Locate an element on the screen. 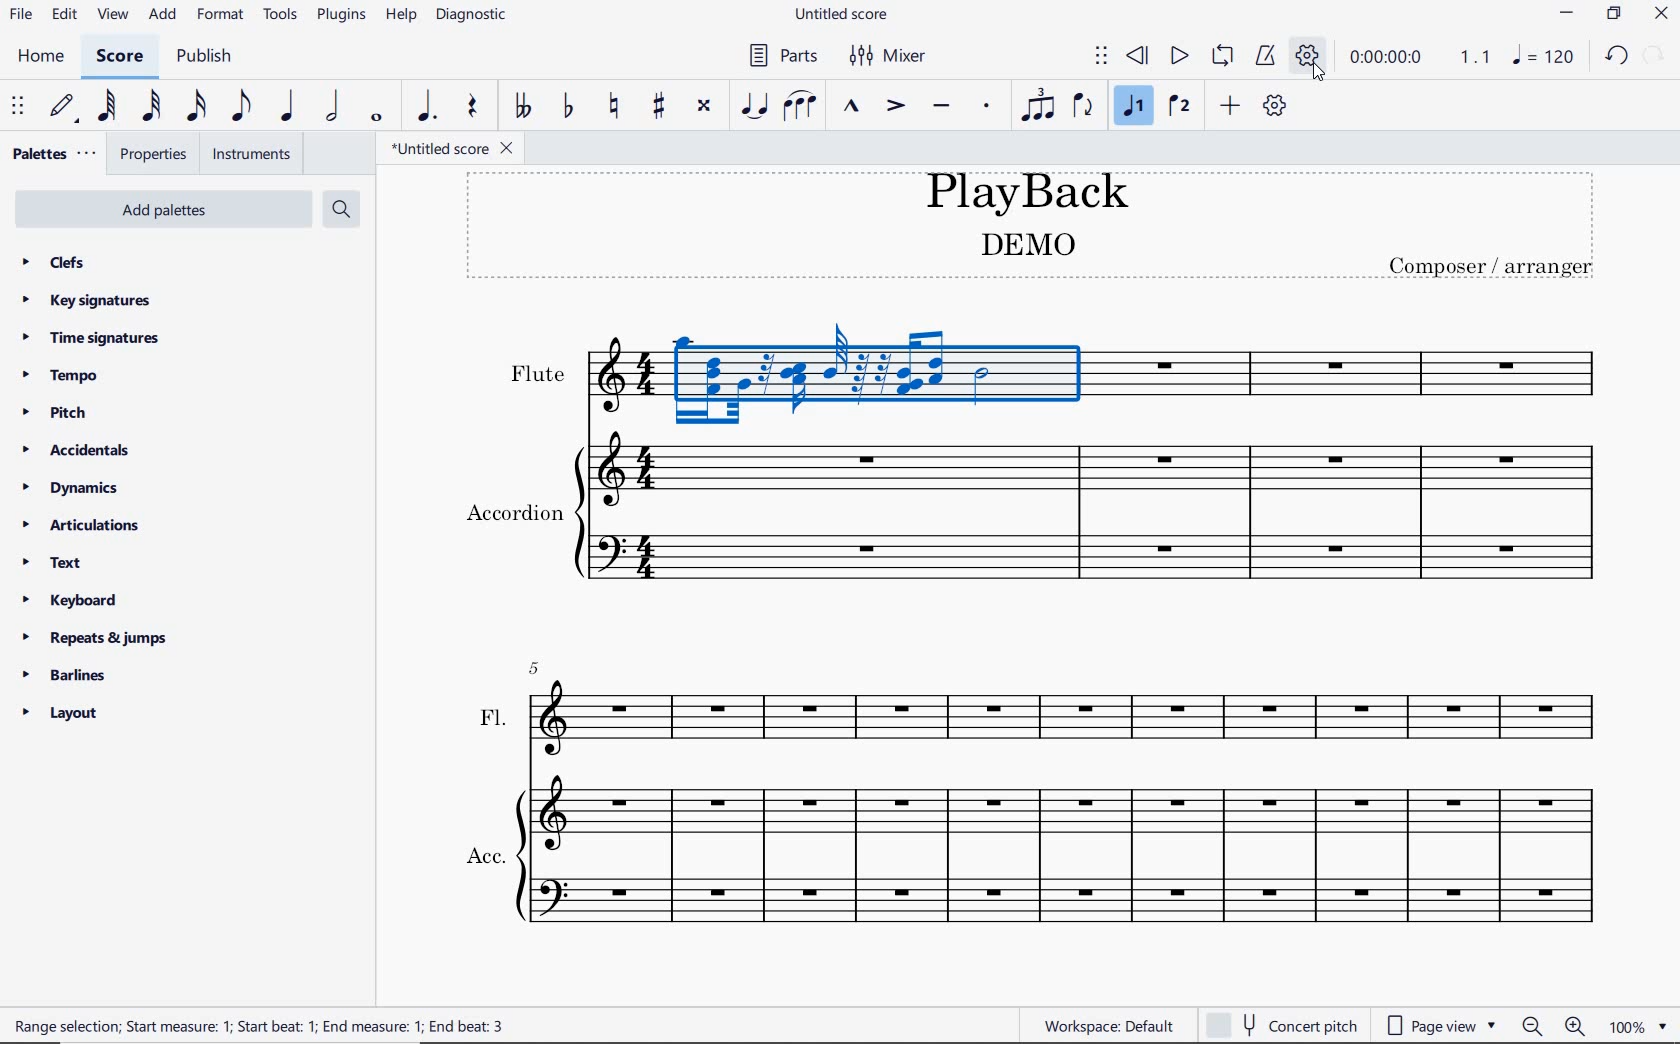 This screenshot has width=1680, height=1044. restore down is located at coordinates (1615, 13).